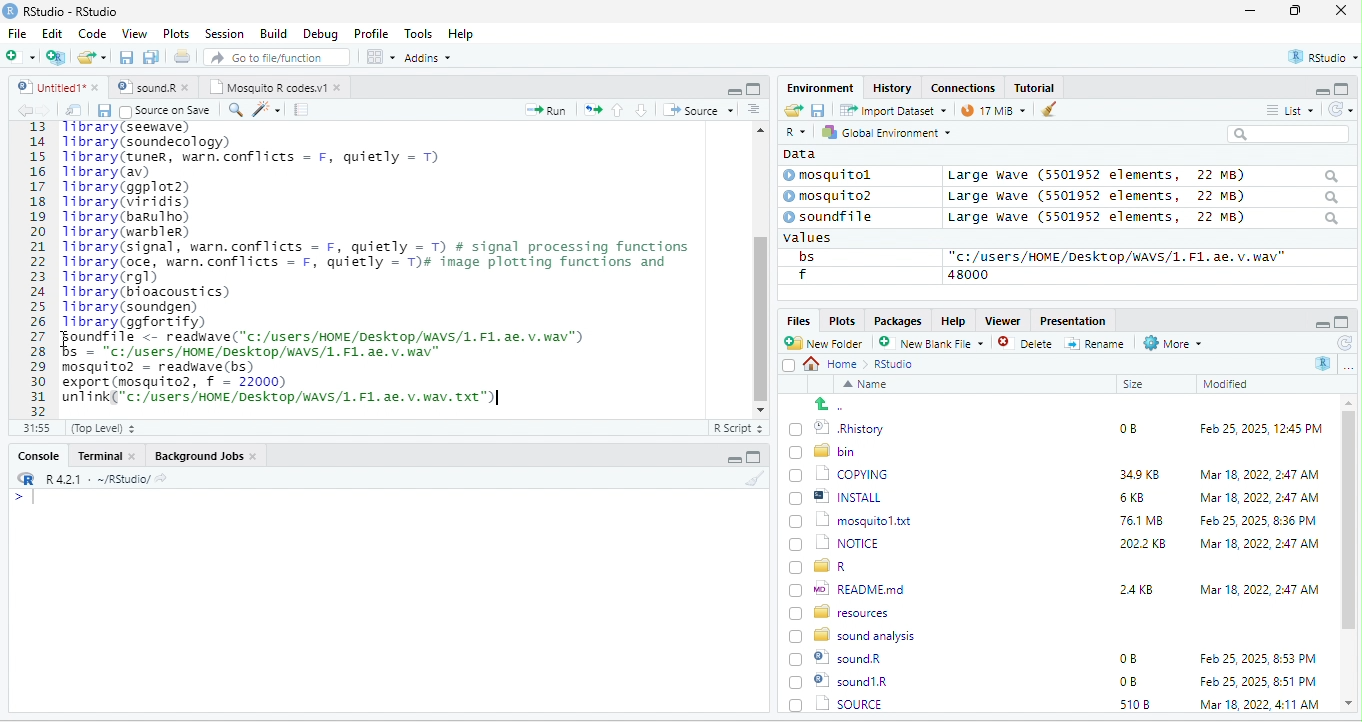 The height and width of the screenshot is (722, 1362). Describe the element at coordinates (20, 55) in the screenshot. I see `new` at that location.